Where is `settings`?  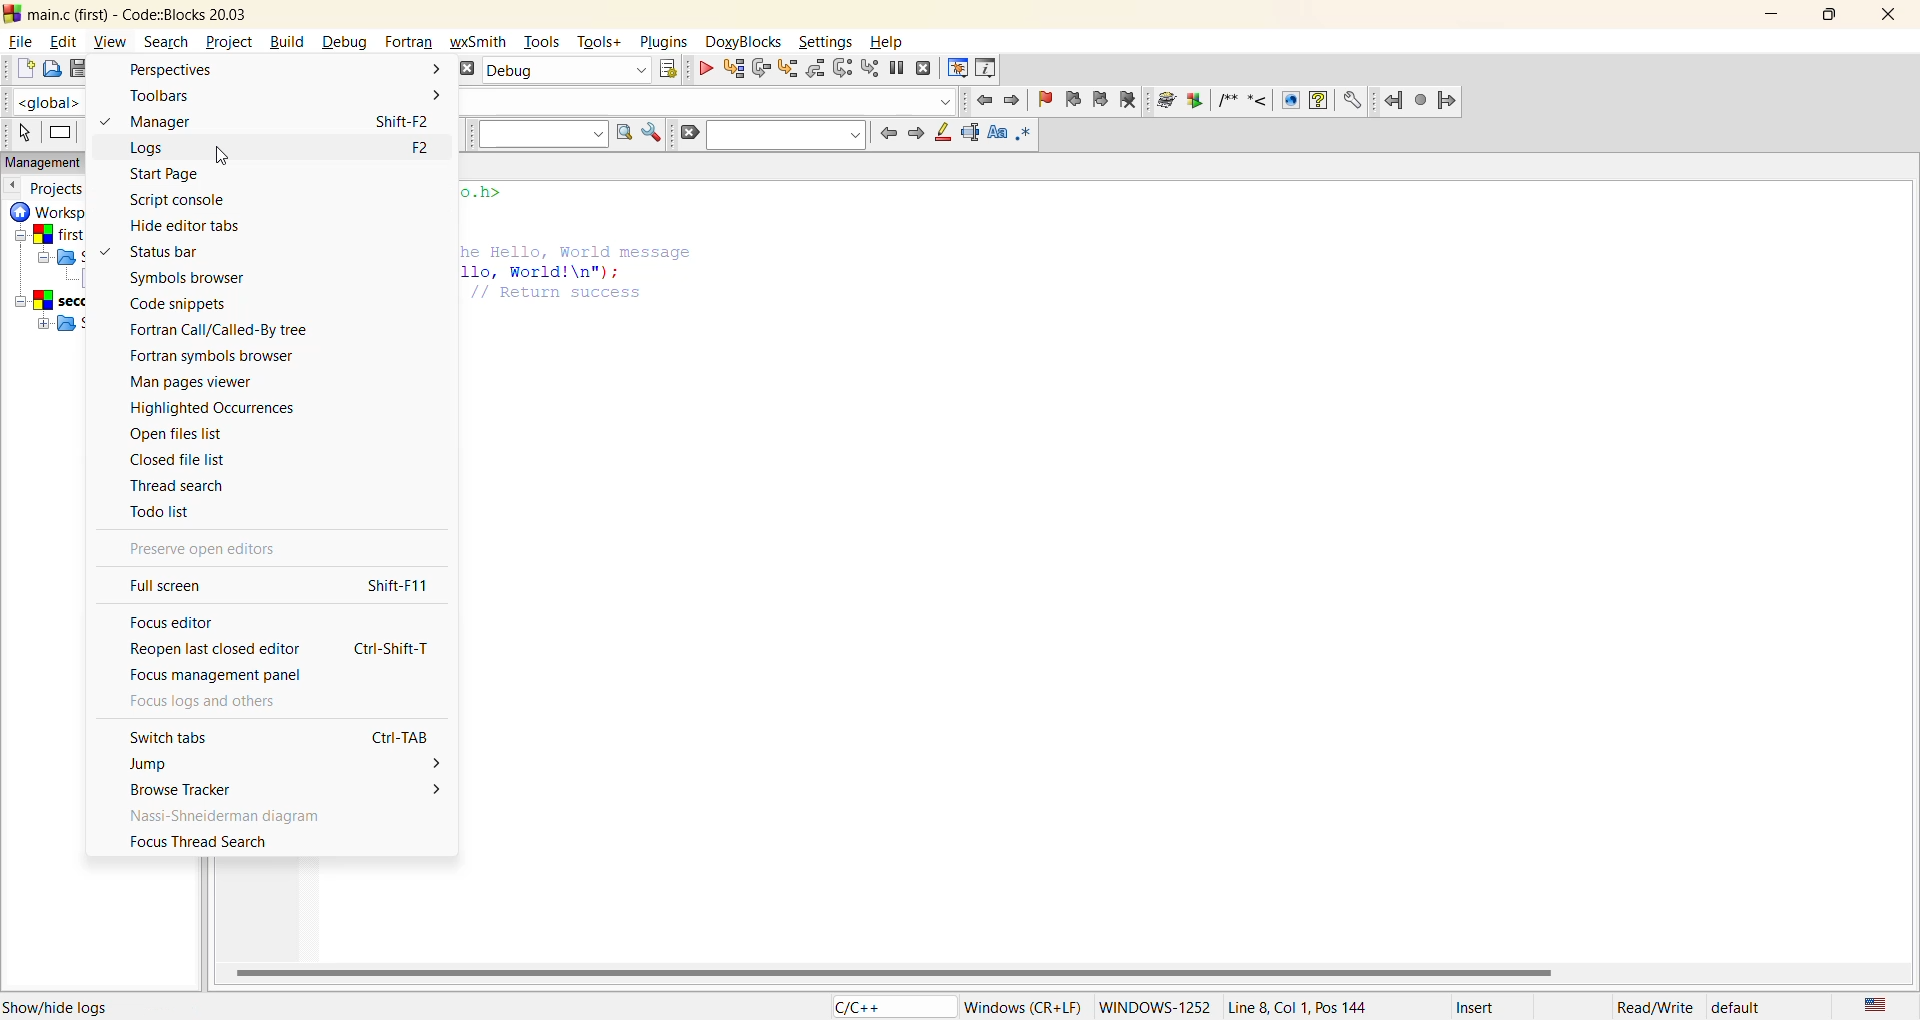 settings is located at coordinates (1352, 100).